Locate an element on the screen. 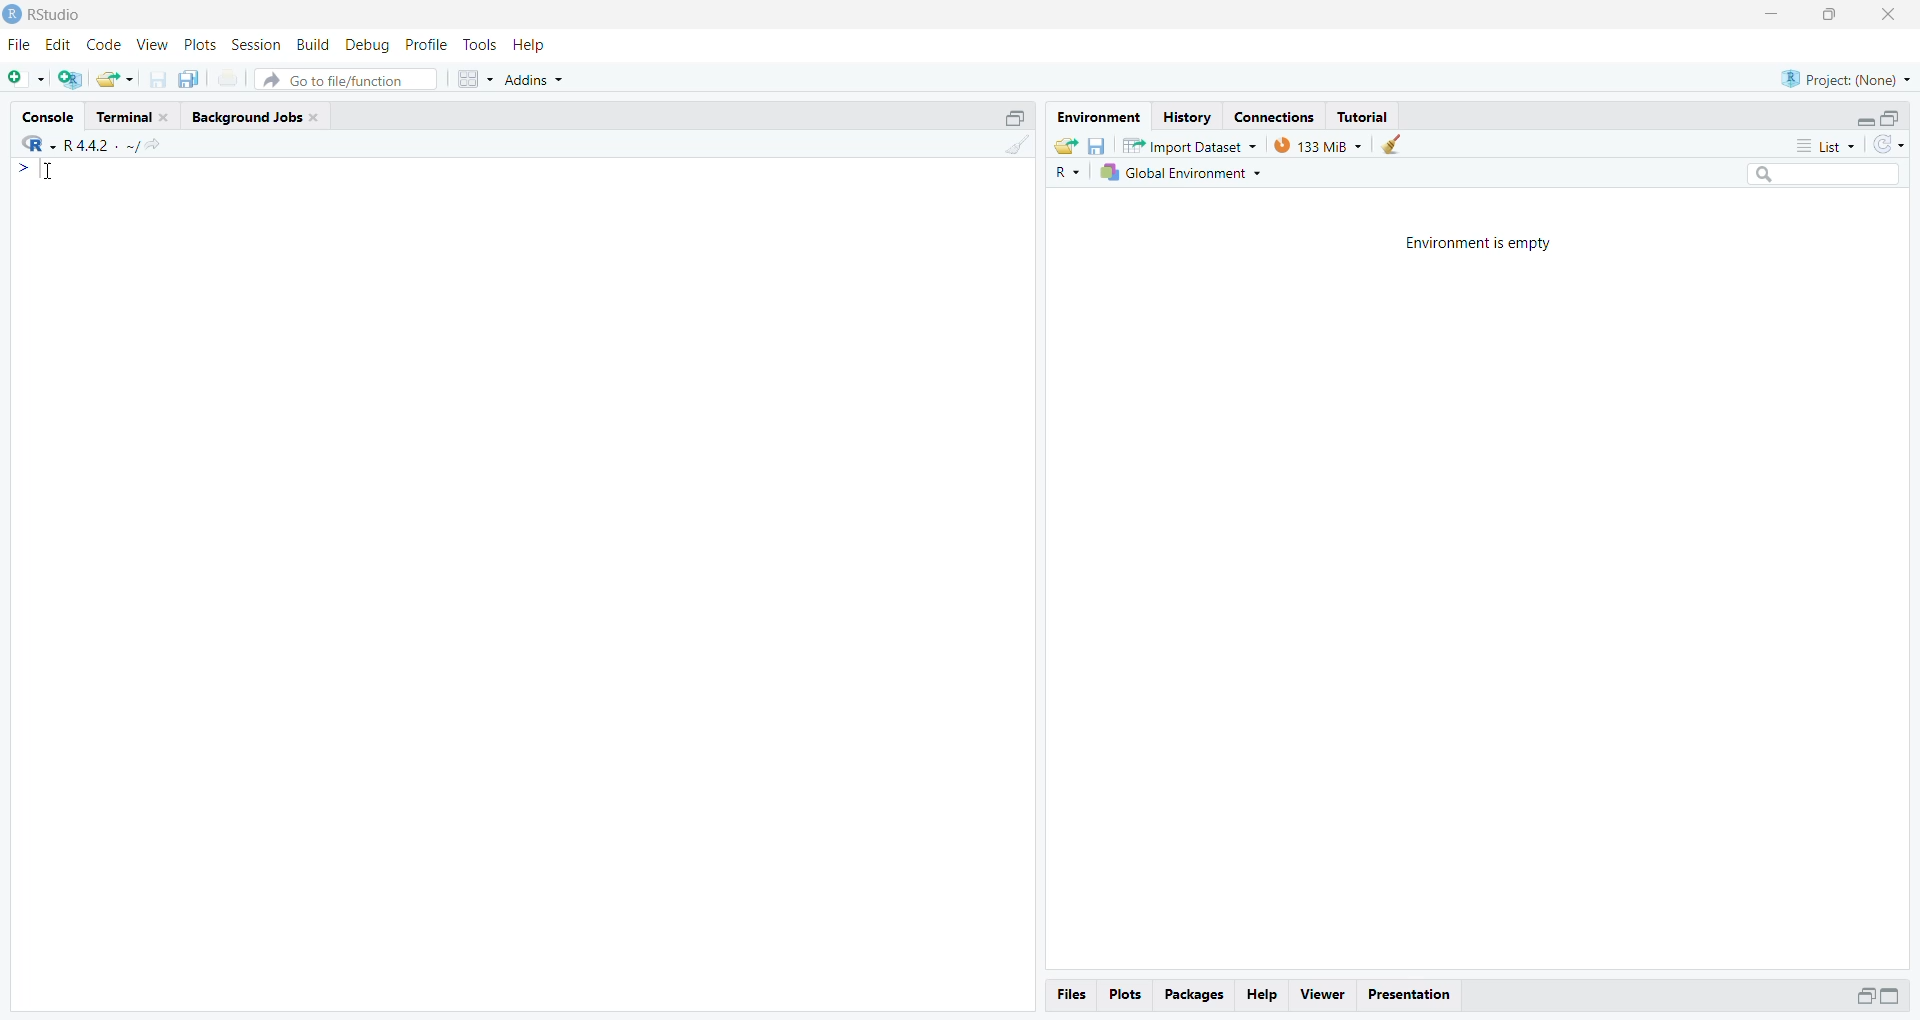 The height and width of the screenshot is (1020, 1920). Help is located at coordinates (1261, 996).